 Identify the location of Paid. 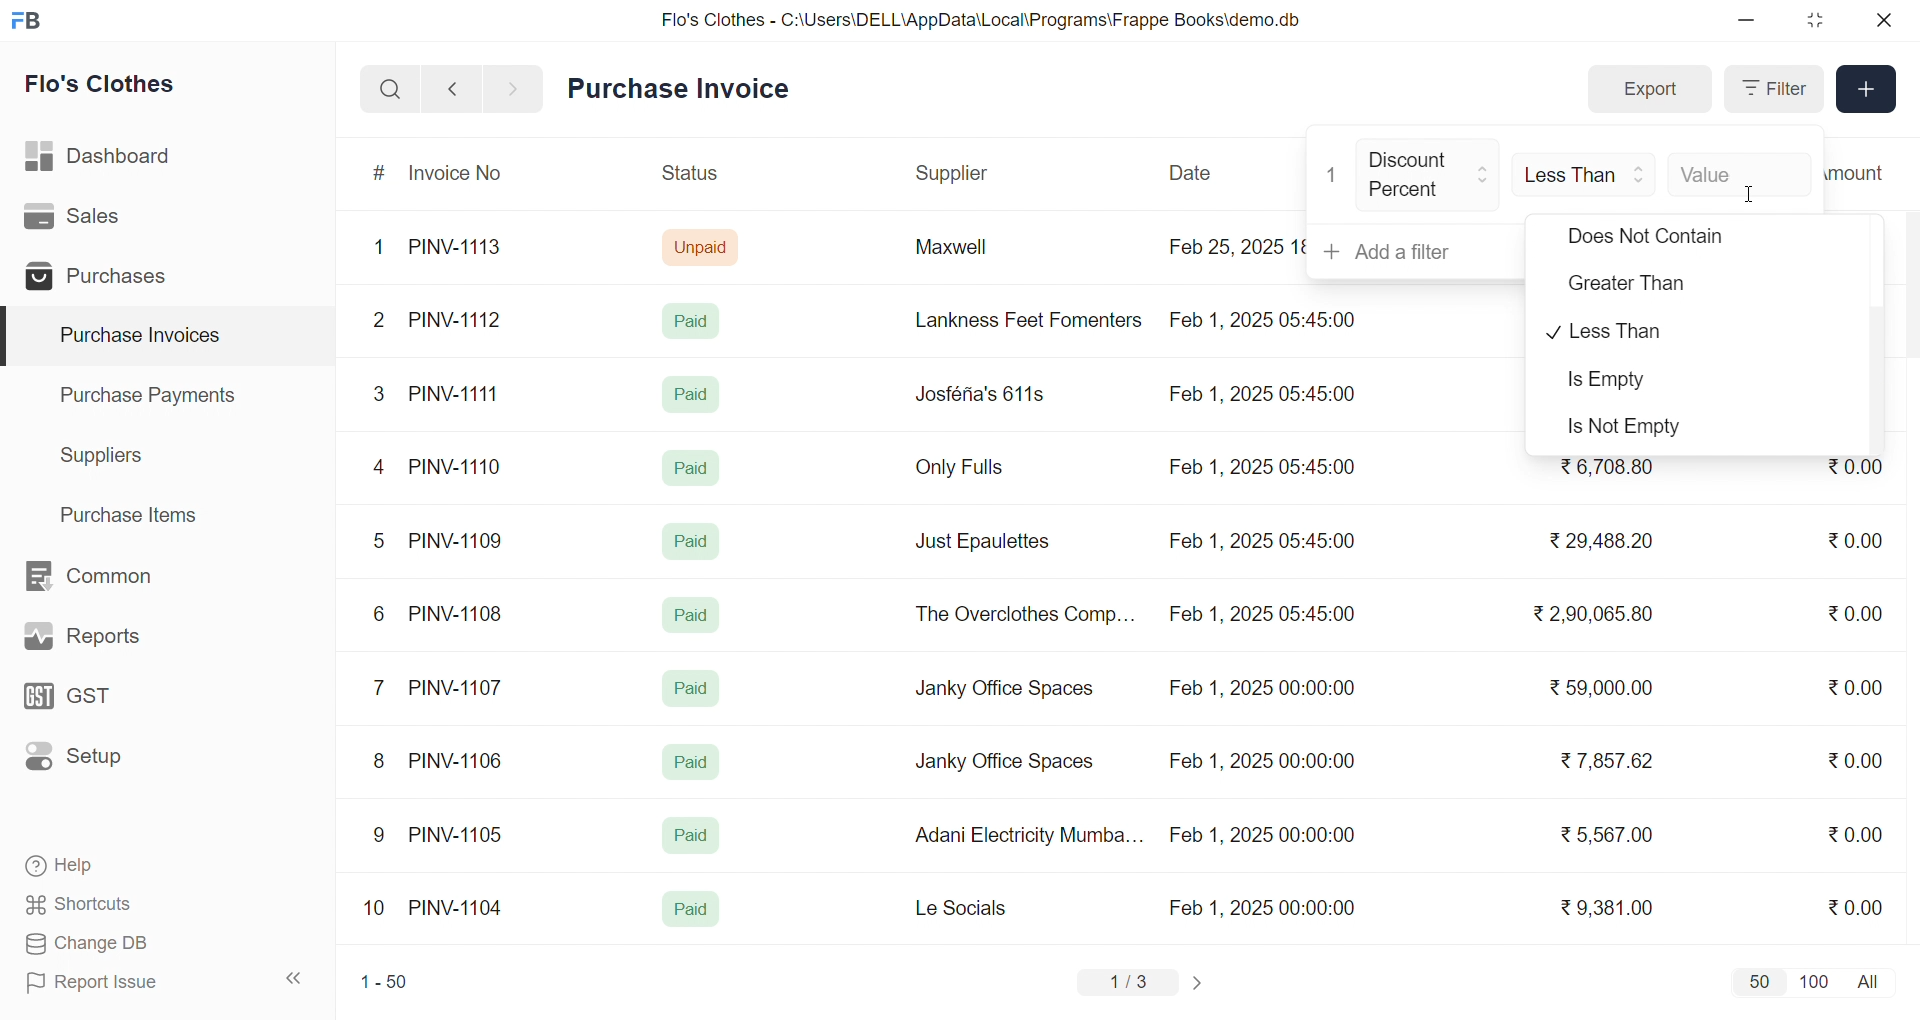
(692, 762).